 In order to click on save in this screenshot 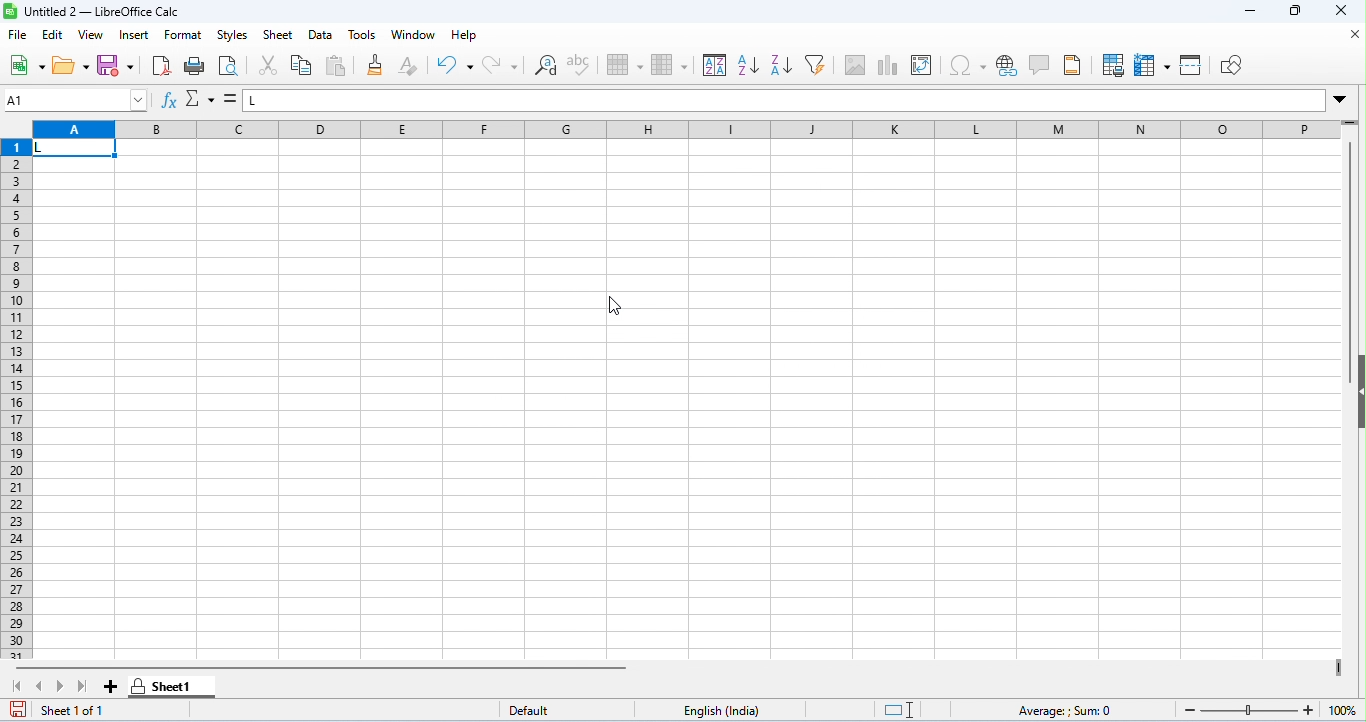, I will do `click(116, 65)`.